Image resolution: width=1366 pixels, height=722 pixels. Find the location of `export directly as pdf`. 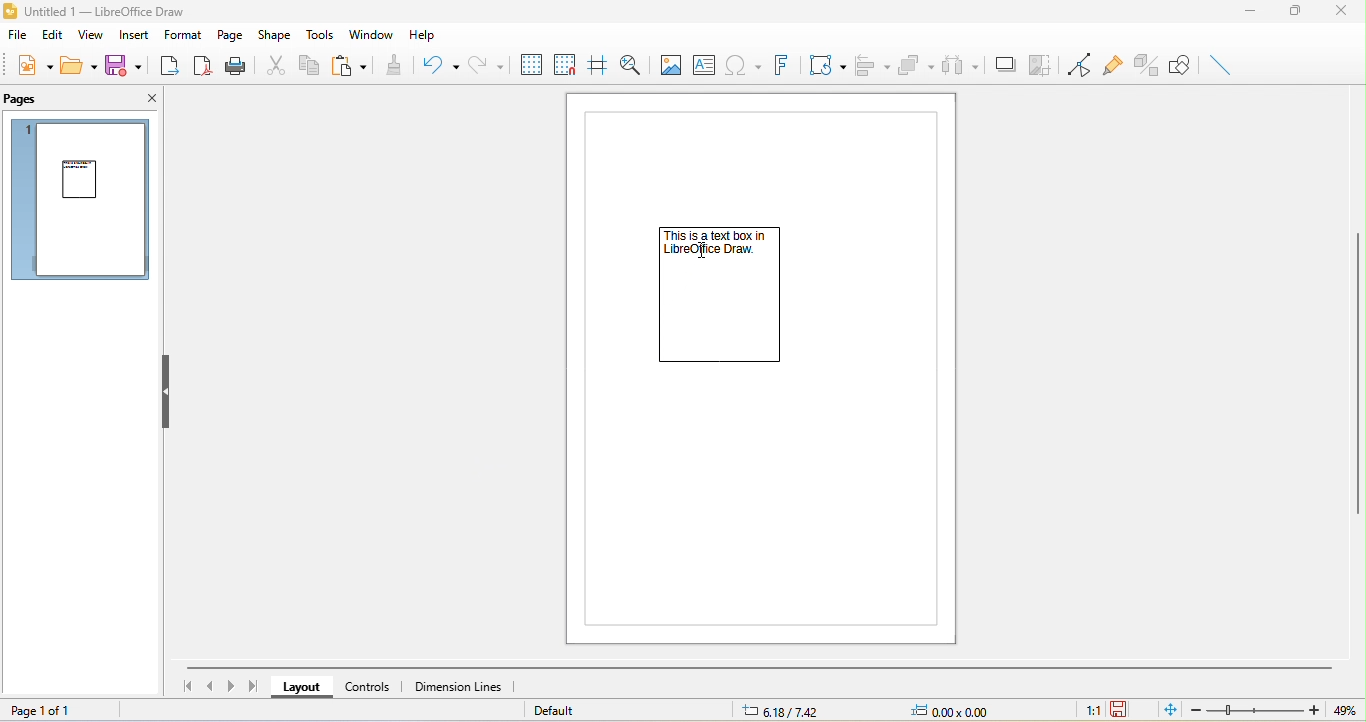

export directly as pdf is located at coordinates (205, 67).